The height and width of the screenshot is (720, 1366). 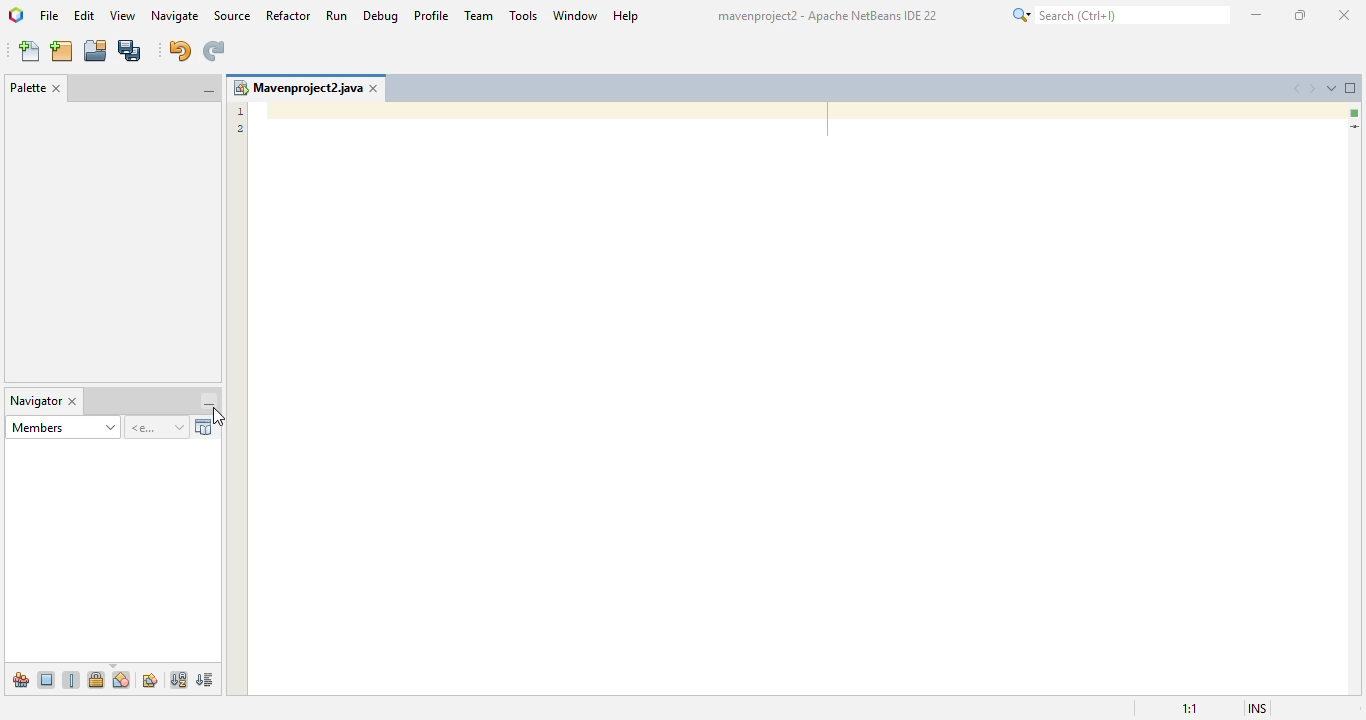 What do you see at coordinates (36, 402) in the screenshot?
I see `navigator` at bounding box center [36, 402].